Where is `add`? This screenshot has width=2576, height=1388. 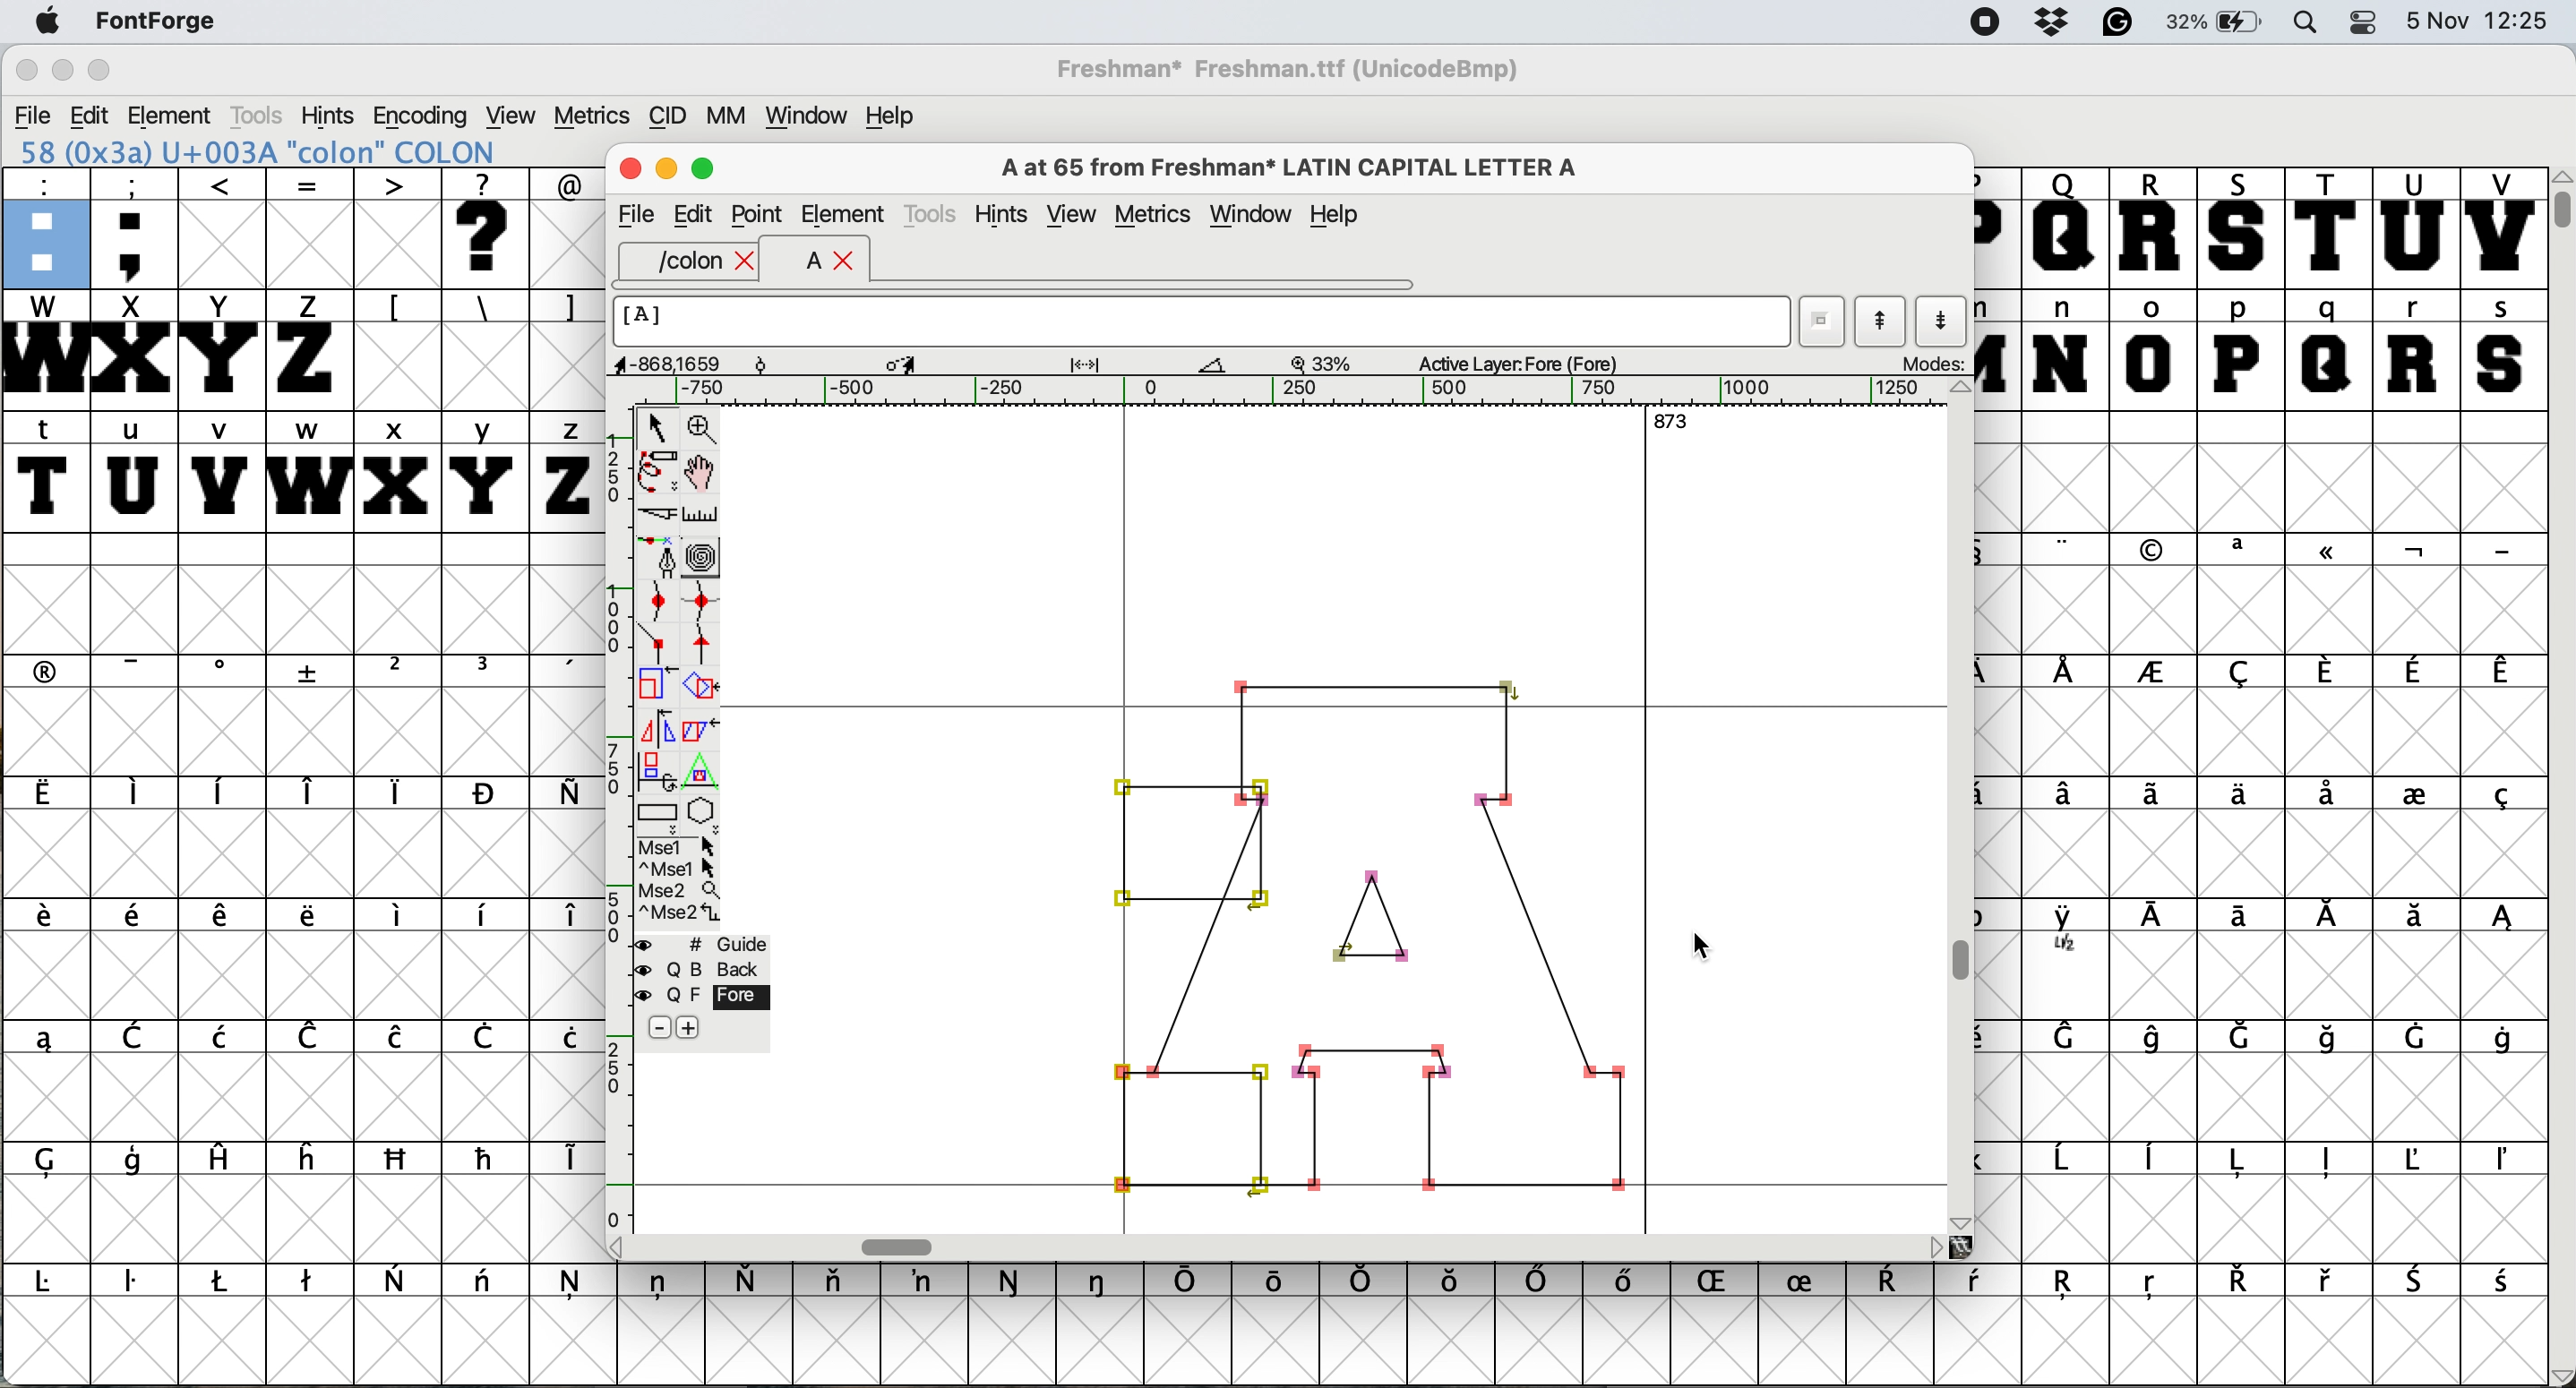 add is located at coordinates (700, 1029).